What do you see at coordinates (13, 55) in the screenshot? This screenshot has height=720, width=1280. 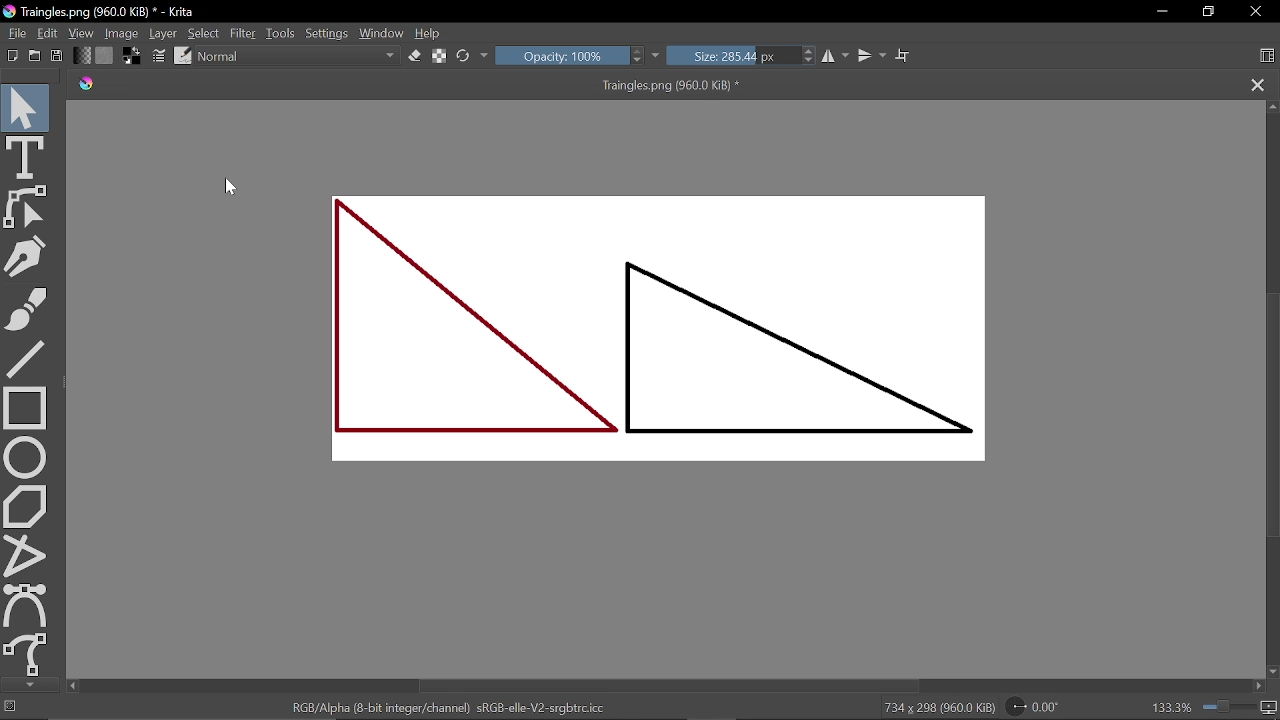 I see `Create new document` at bounding box center [13, 55].